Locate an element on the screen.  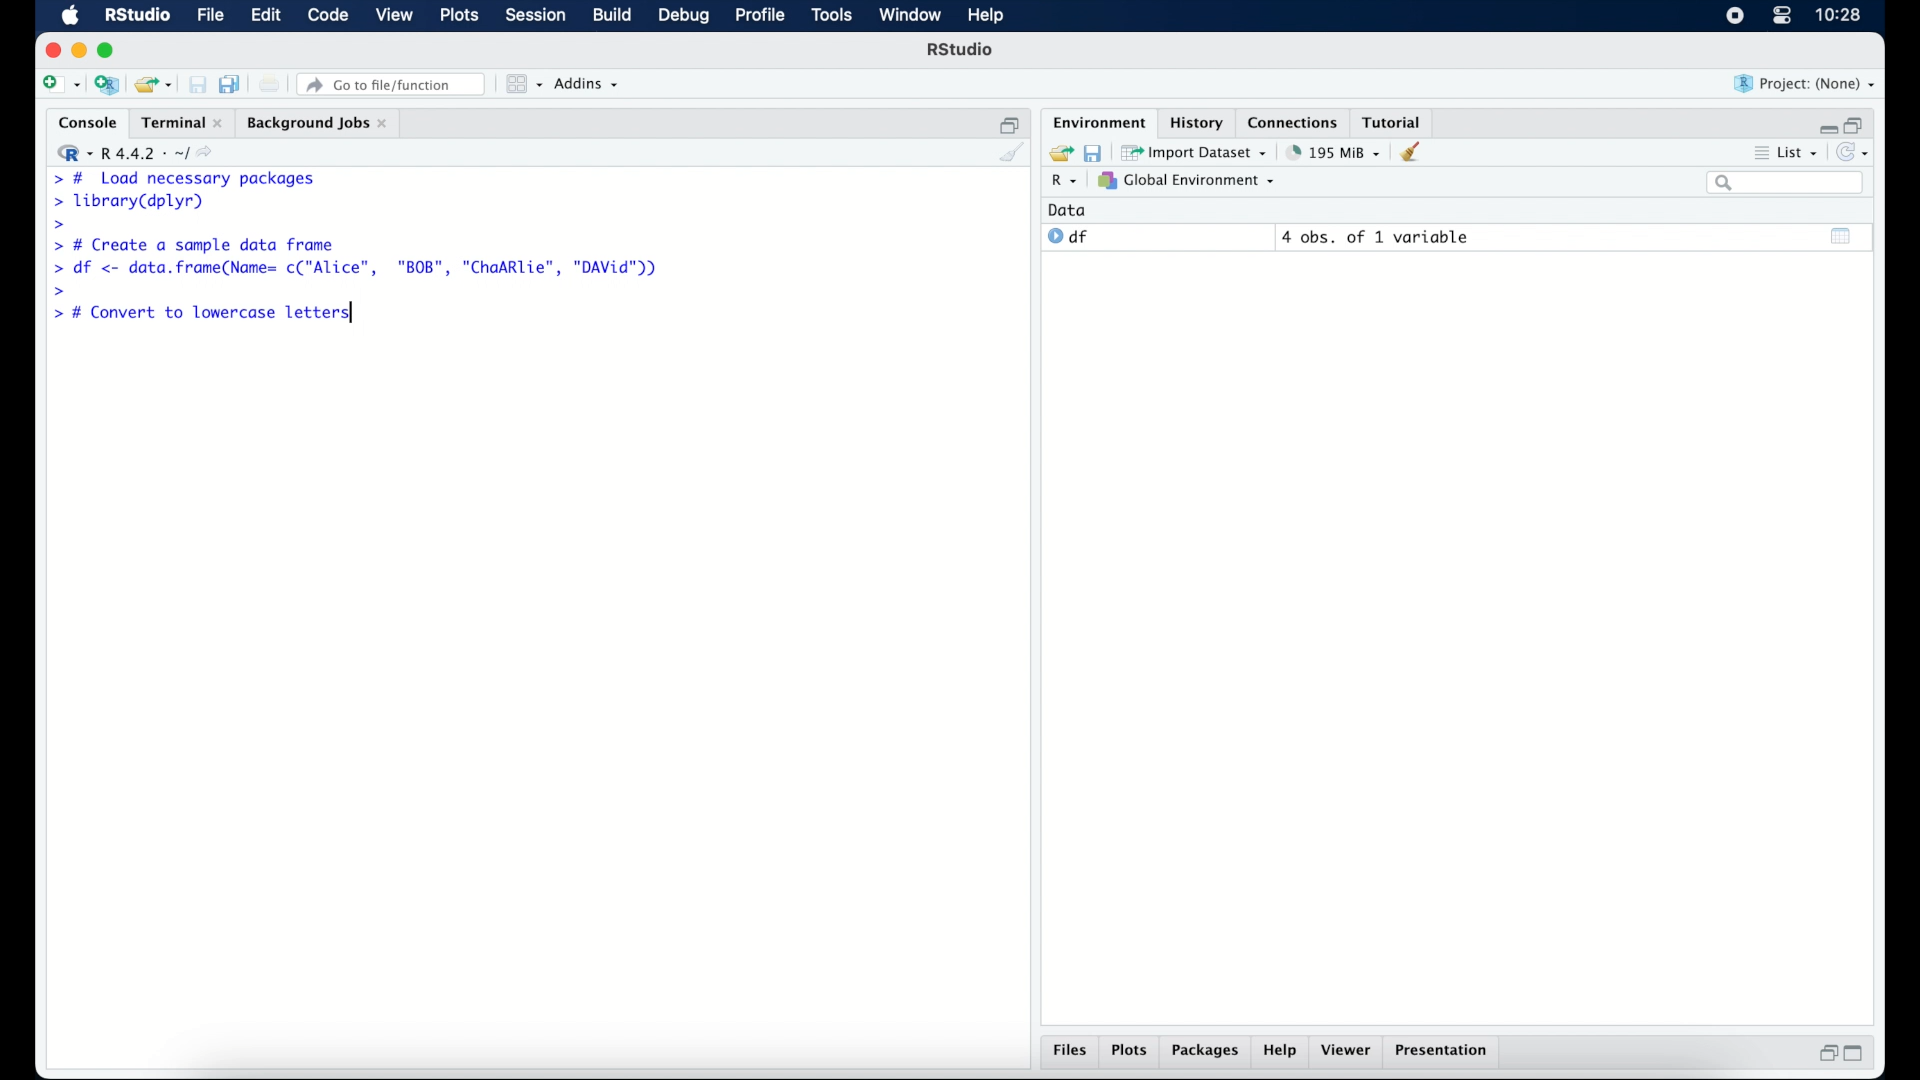
close is located at coordinates (53, 50).